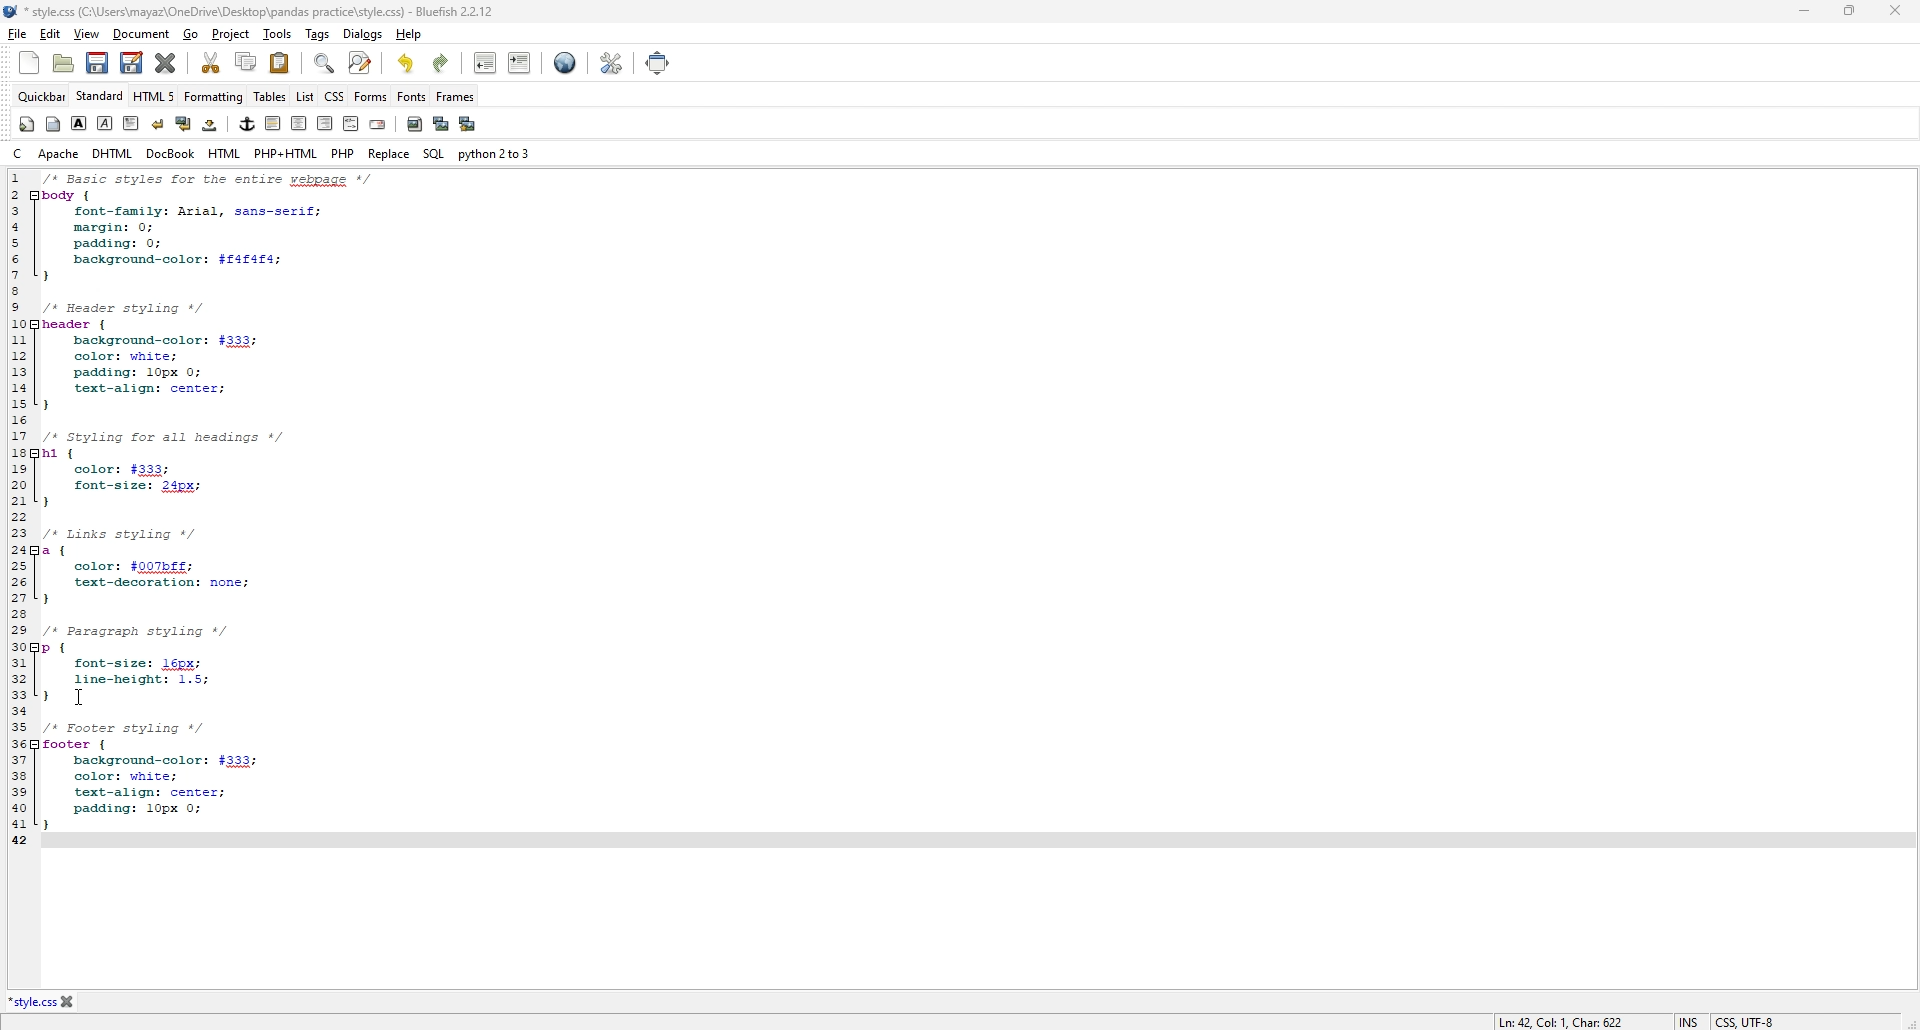  What do you see at coordinates (433, 153) in the screenshot?
I see `sql` at bounding box center [433, 153].